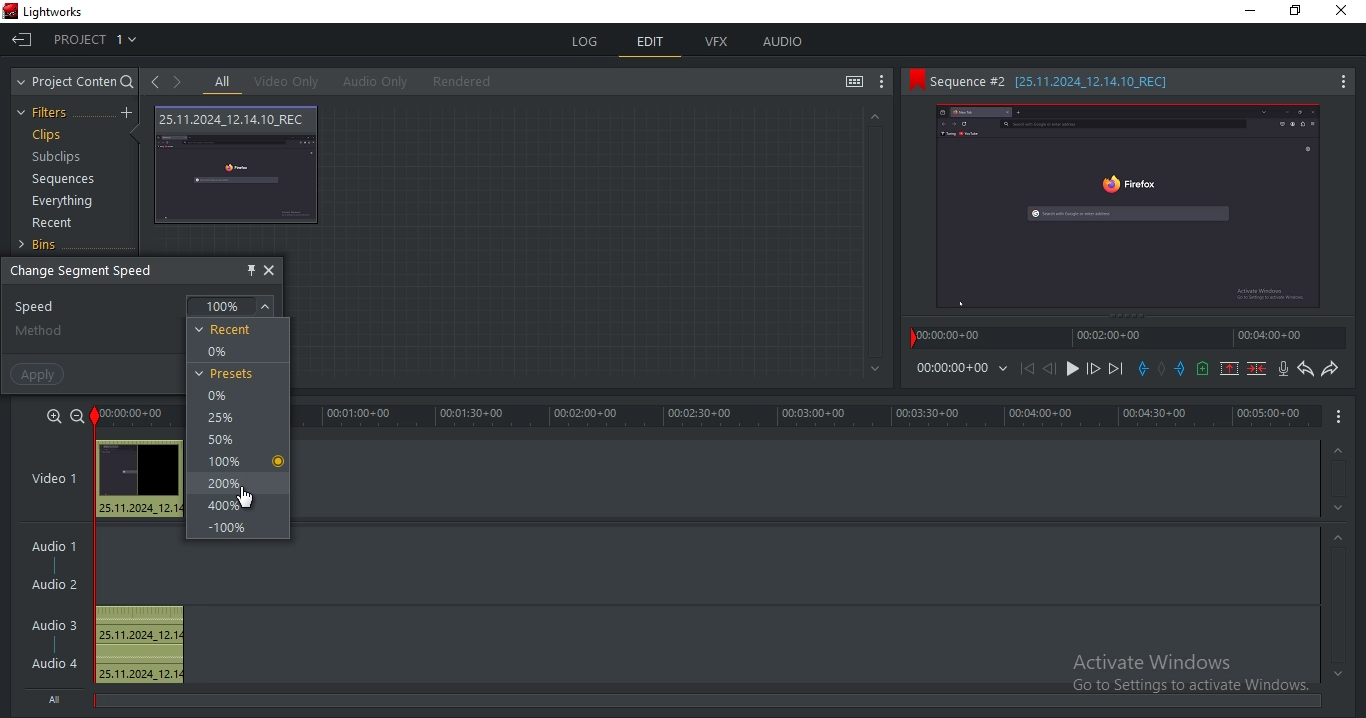 The height and width of the screenshot is (718, 1366). Describe the element at coordinates (855, 82) in the screenshot. I see `` at that location.